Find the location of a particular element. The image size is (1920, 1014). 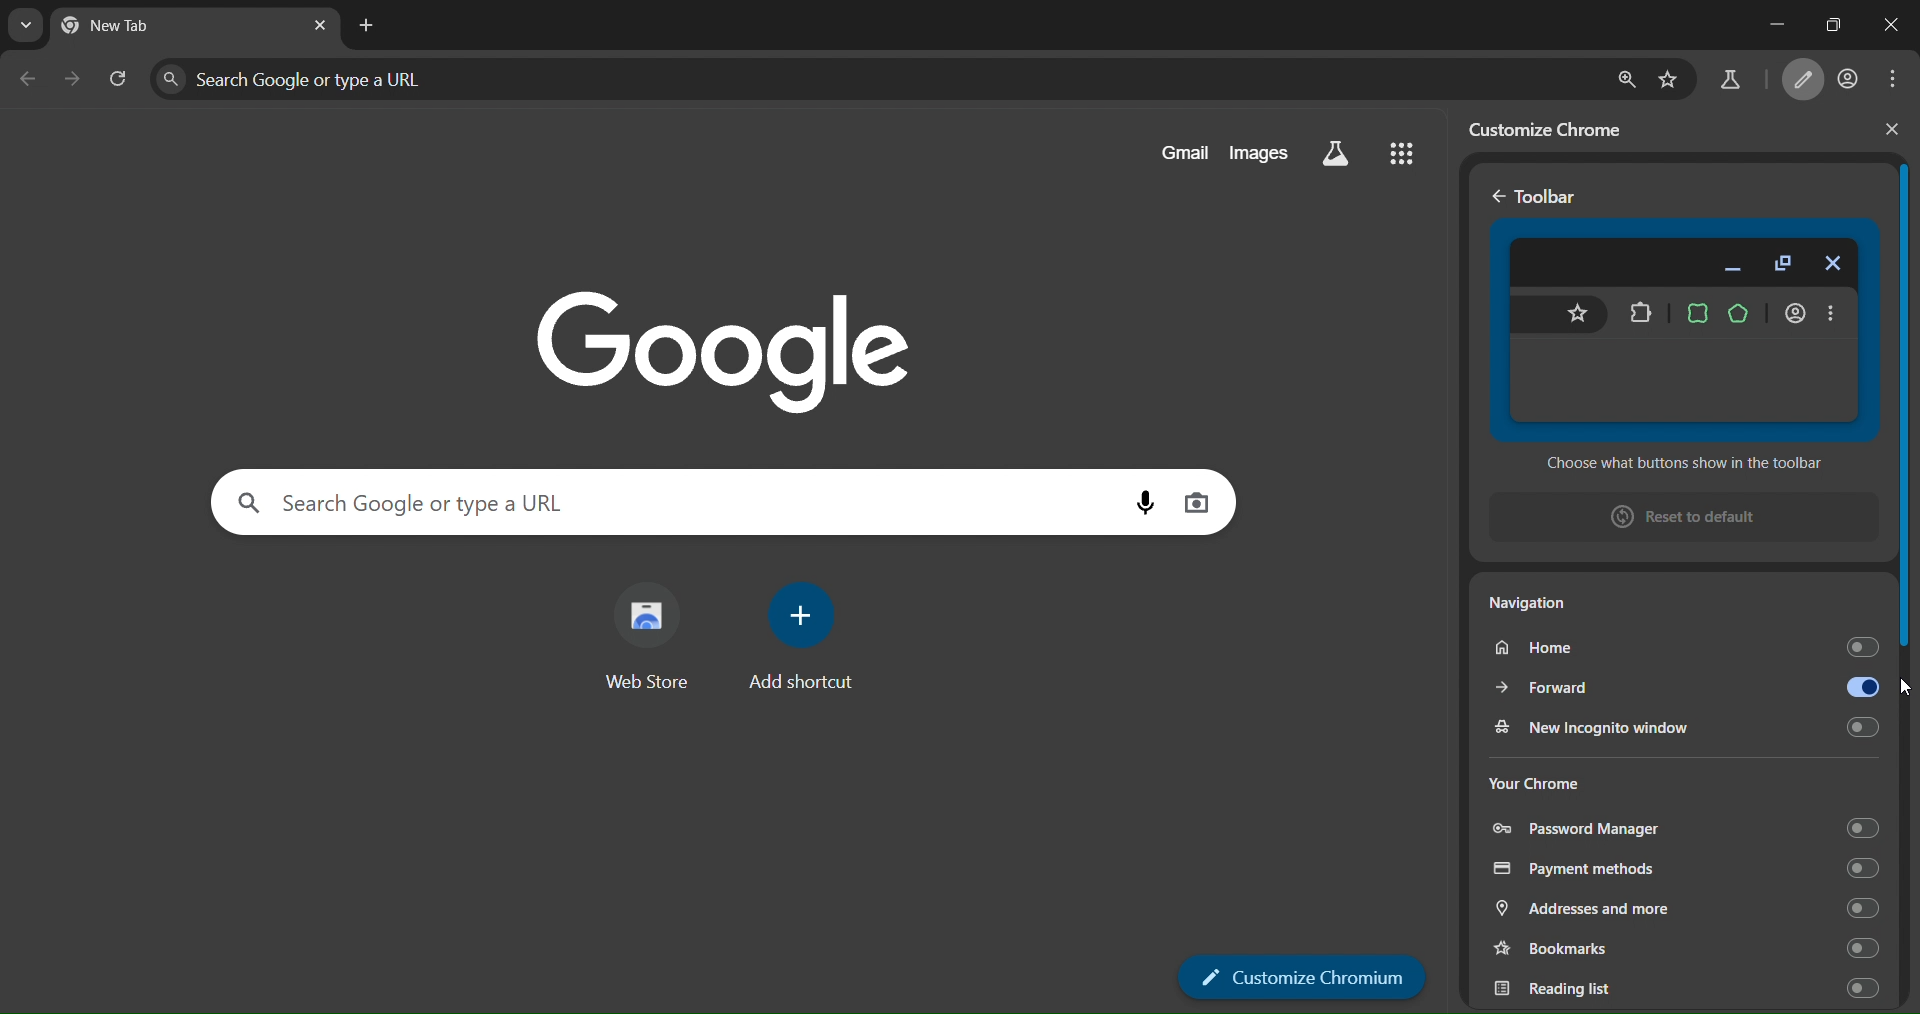

restore down is located at coordinates (1828, 21).